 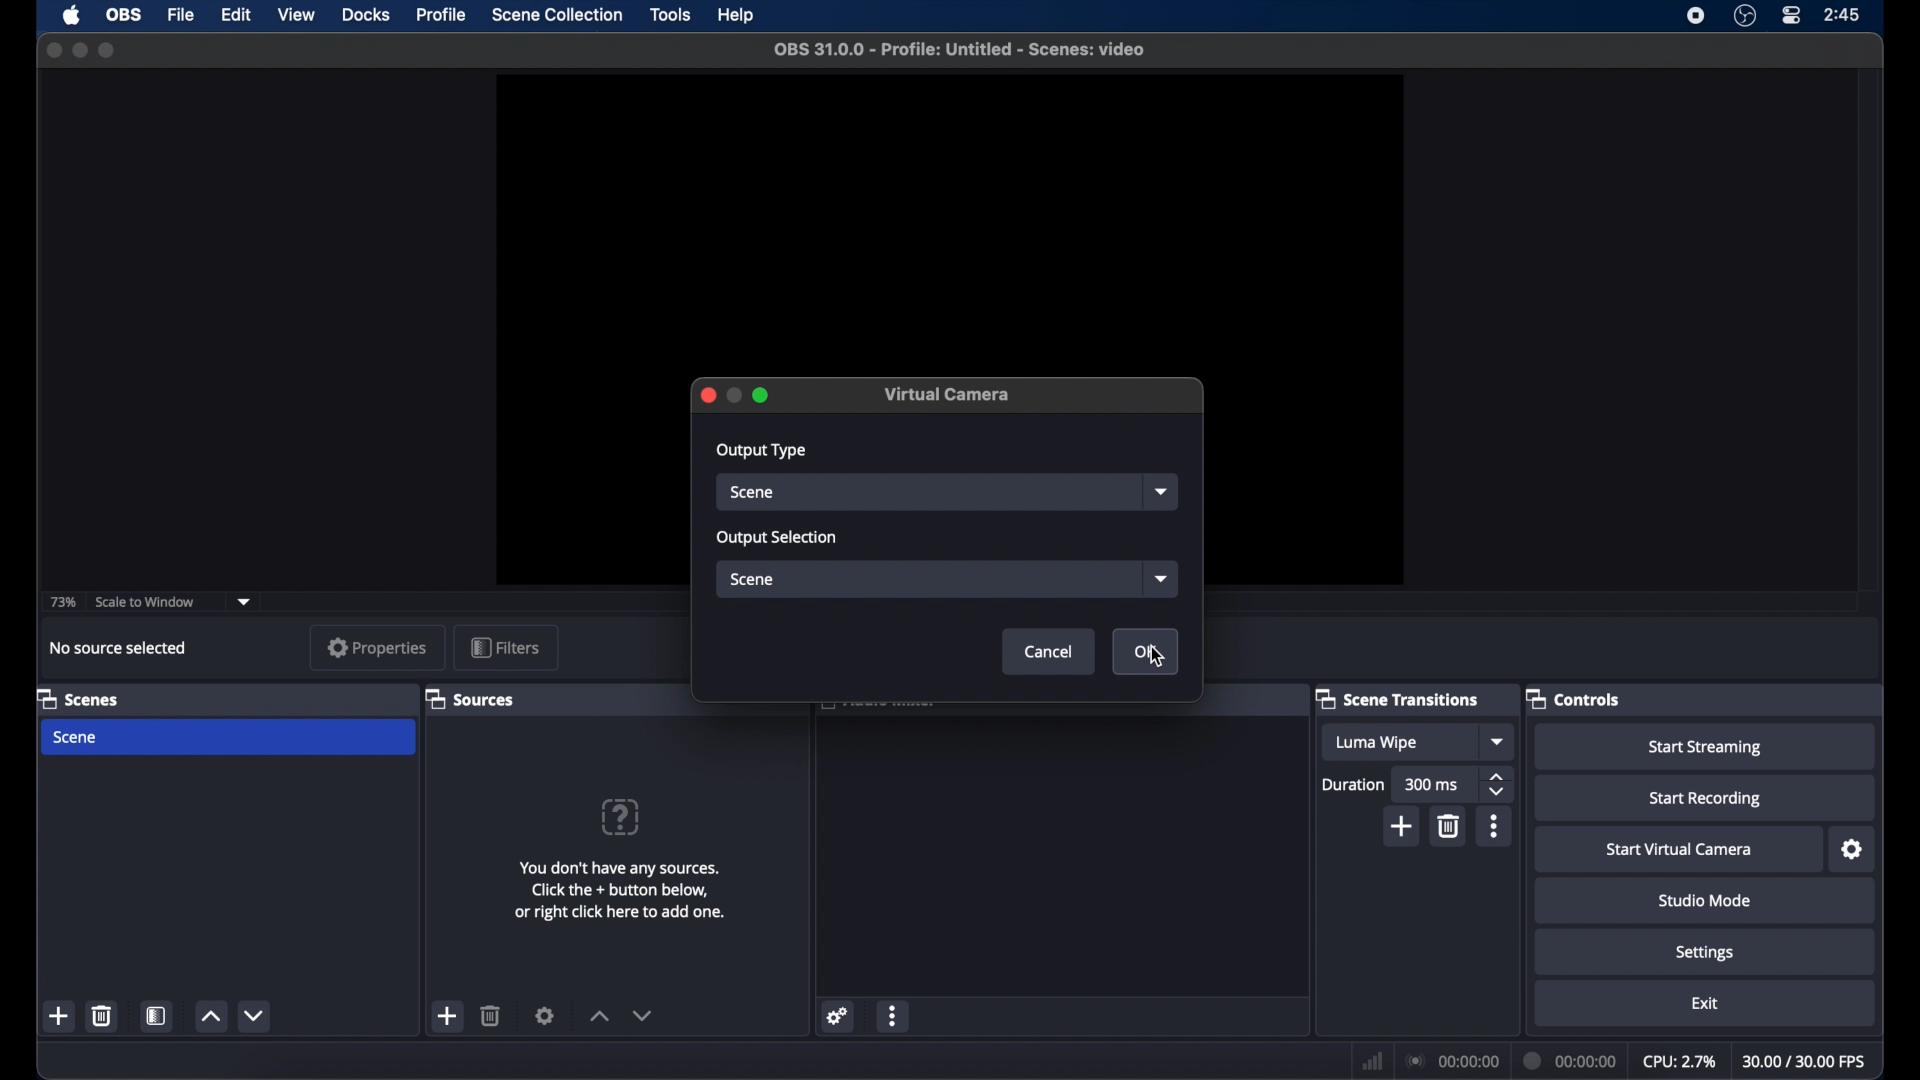 What do you see at coordinates (1706, 748) in the screenshot?
I see `start  streaming` at bounding box center [1706, 748].